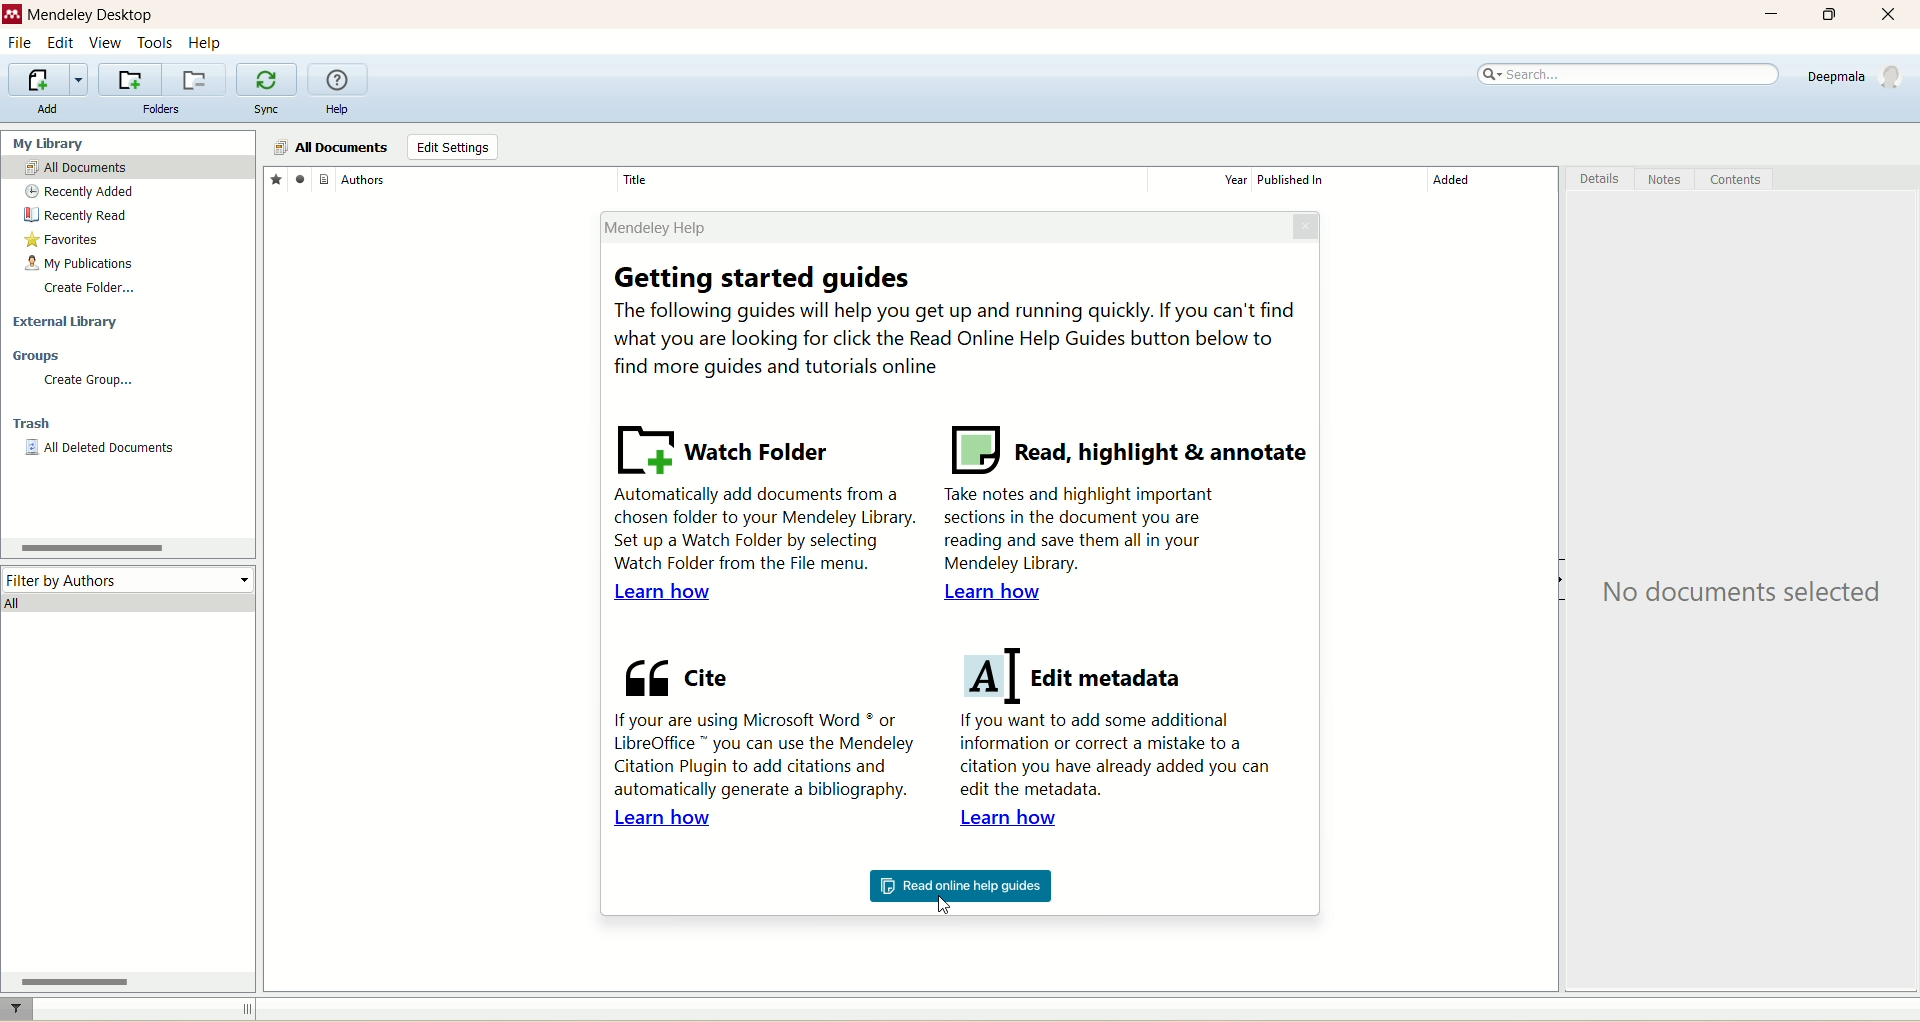 This screenshot has height=1022, width=1920. What do you see at coordinates (60, 42) in the screenshot?
I see `edit` at bounding box center [60, 42].